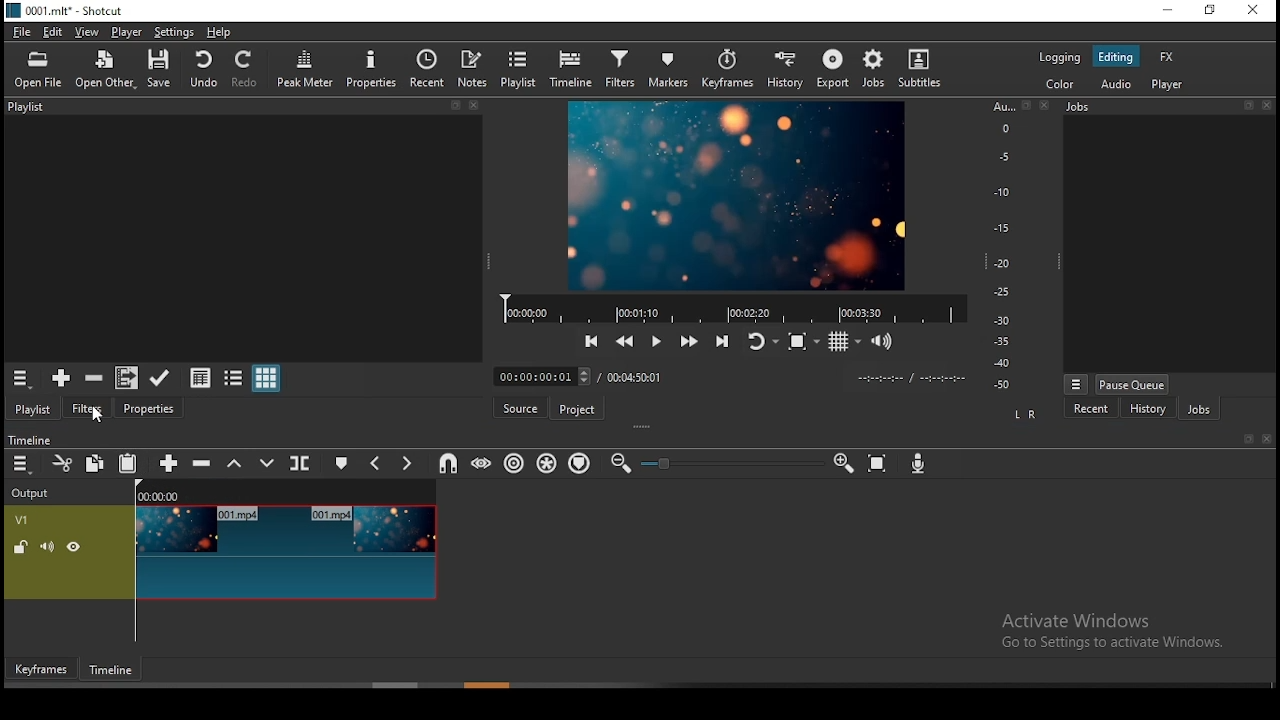  What do you see at coordinates (737, 192) in the screenshot?
I see `preview` at bounding box center [737, 192].